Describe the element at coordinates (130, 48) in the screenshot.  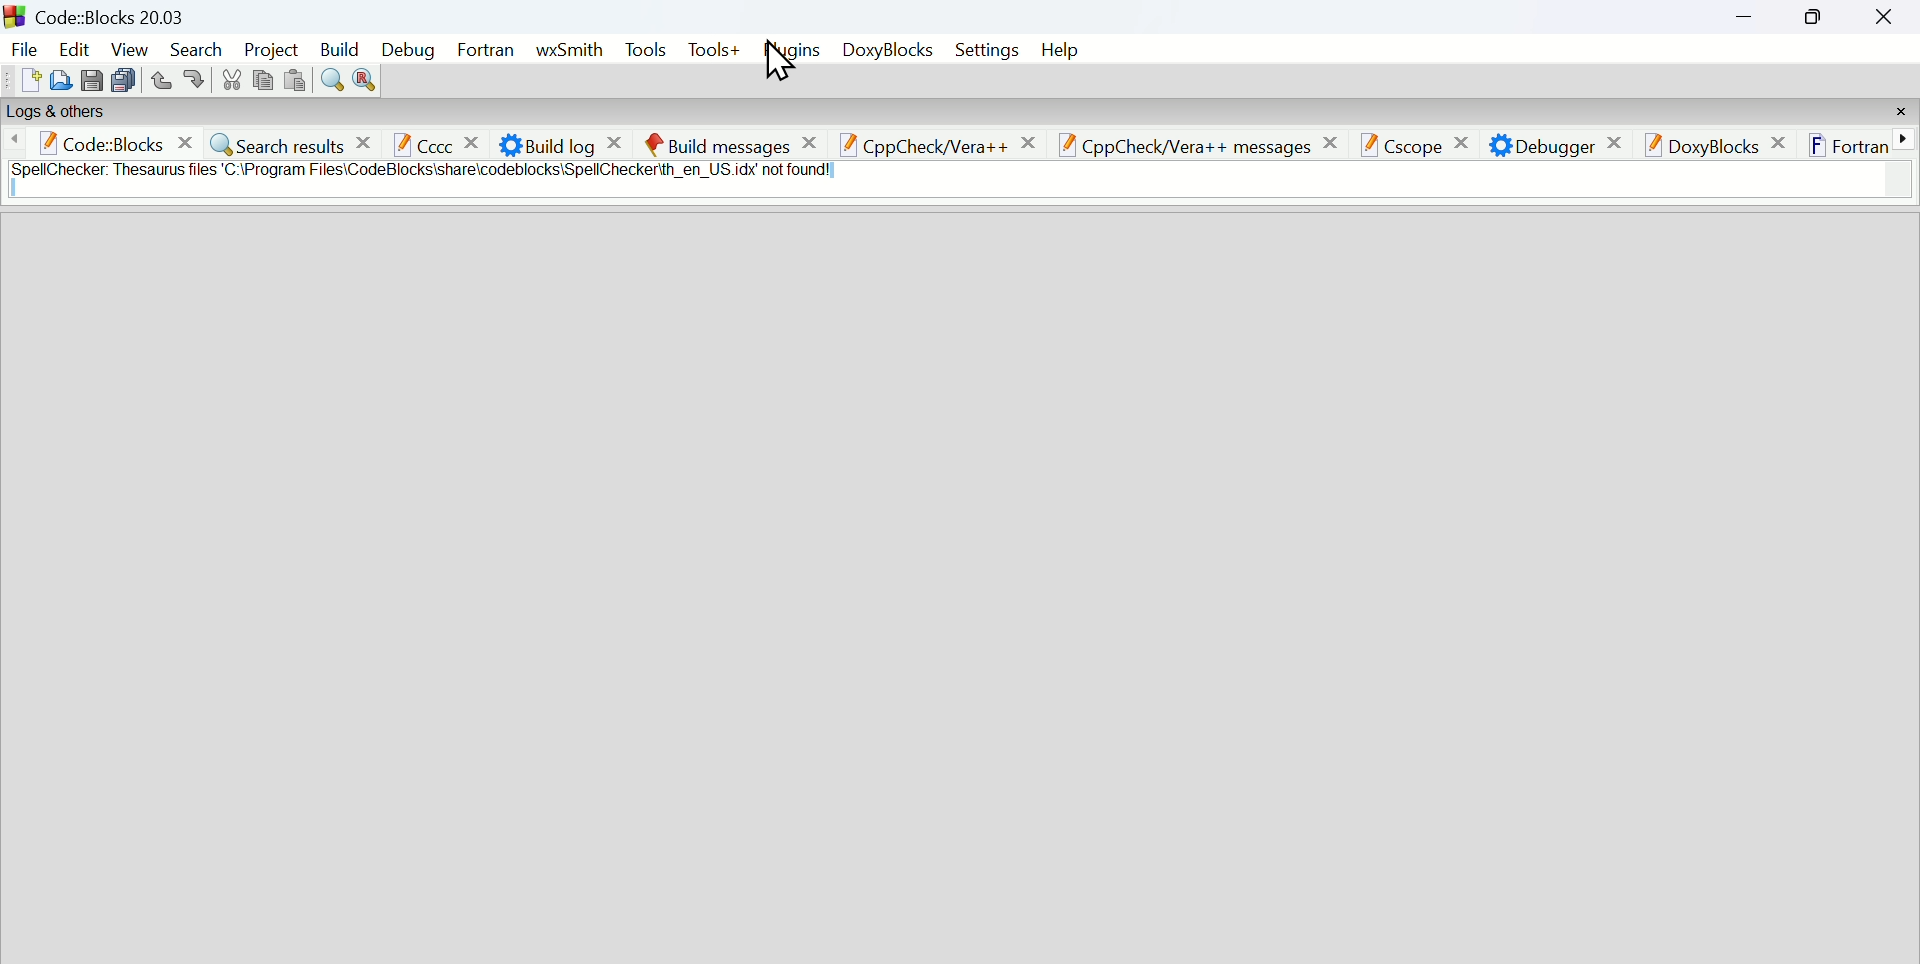
I see `View` at that location.